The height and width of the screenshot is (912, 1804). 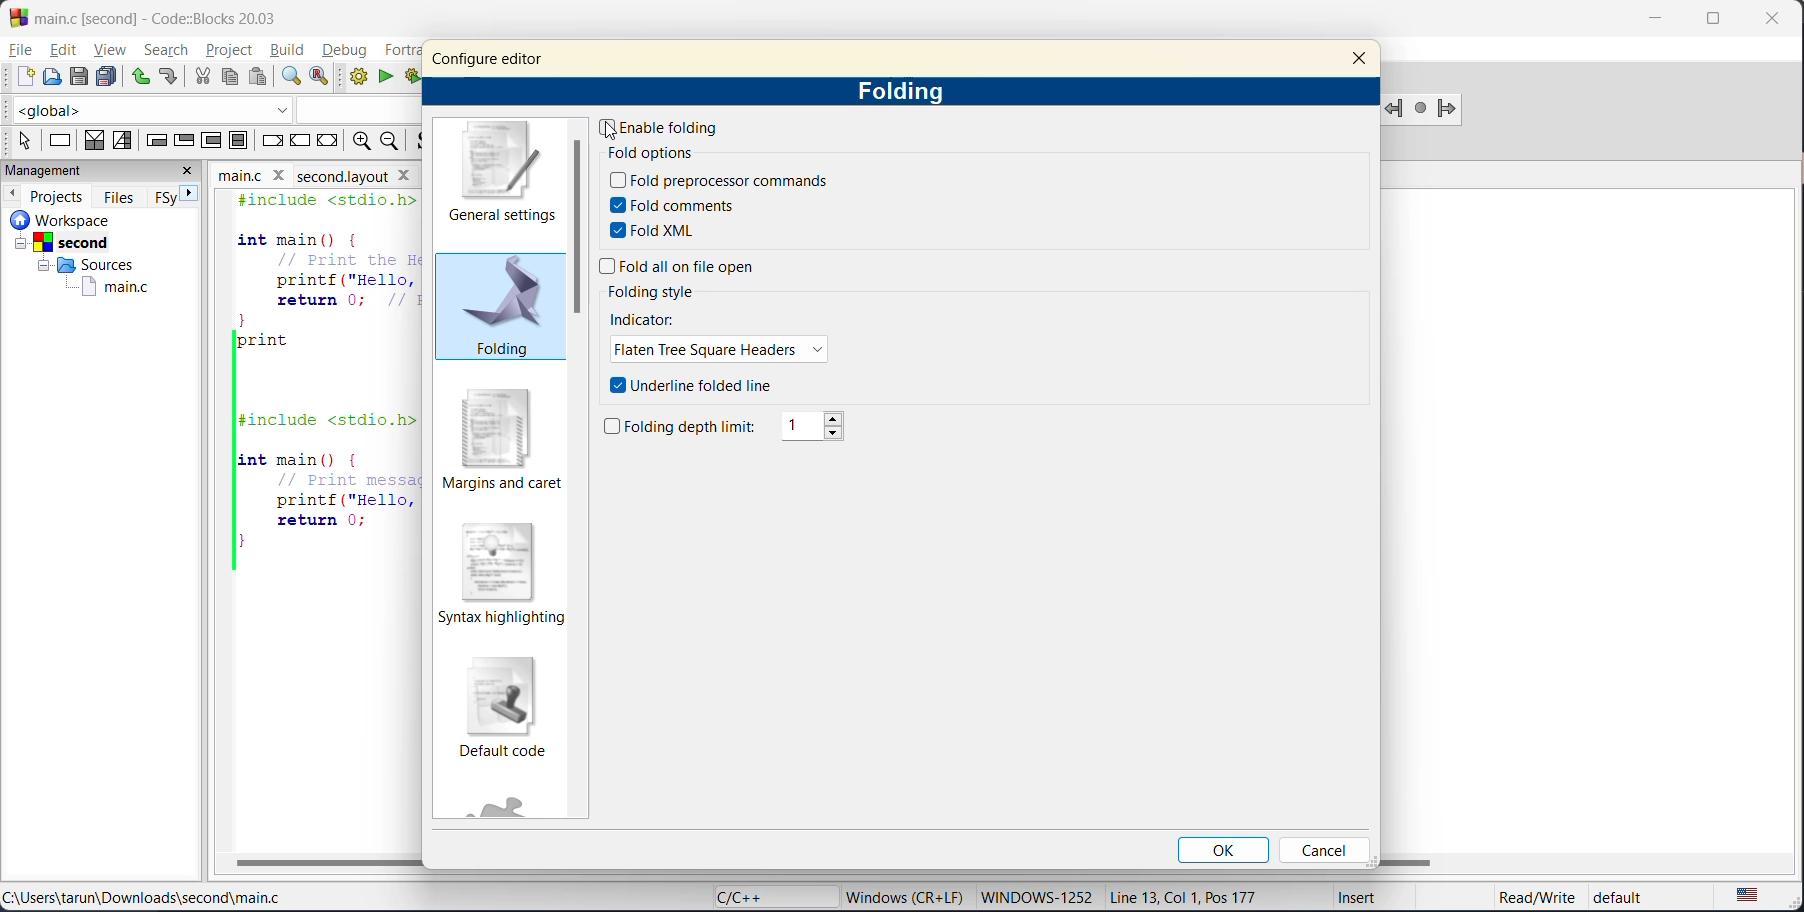 I want to click on app name and file name, so click(x=177, y=15).